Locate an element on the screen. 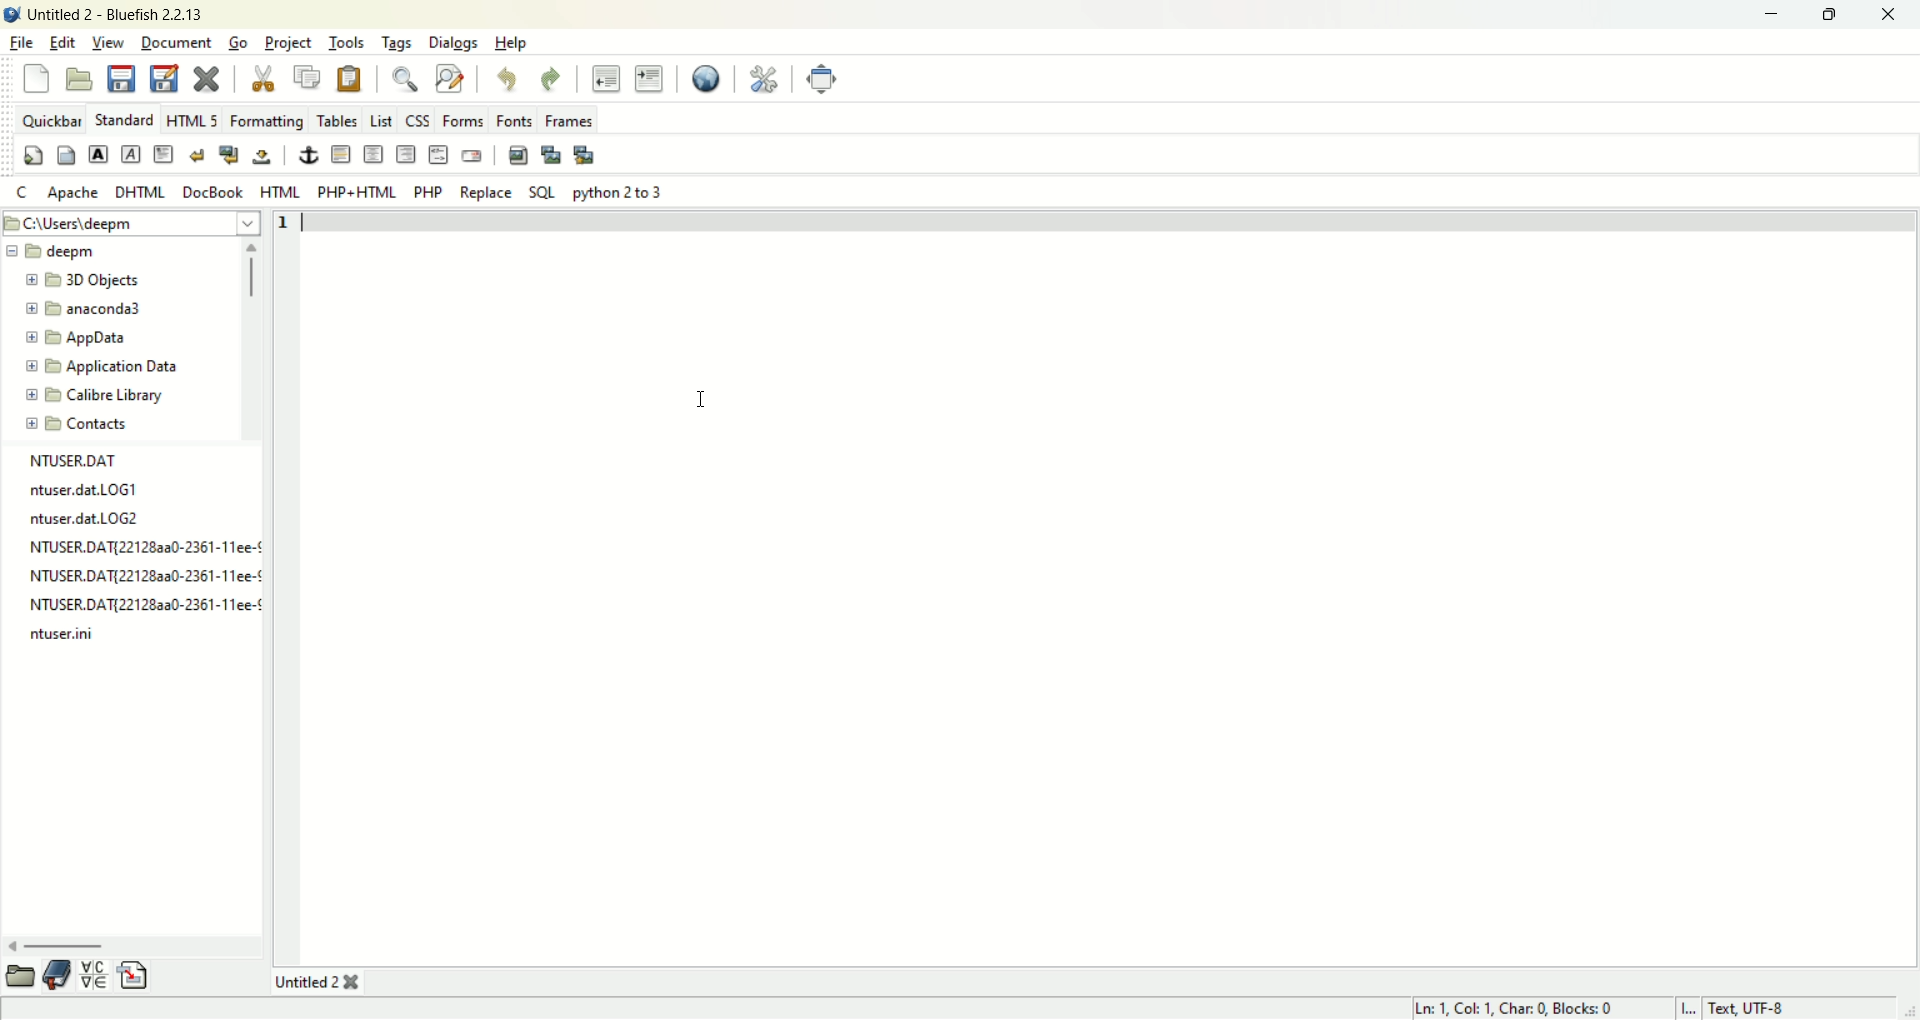 This screenshot has height=1020, width=1920. quickbar is located at coordinates (50, 120).